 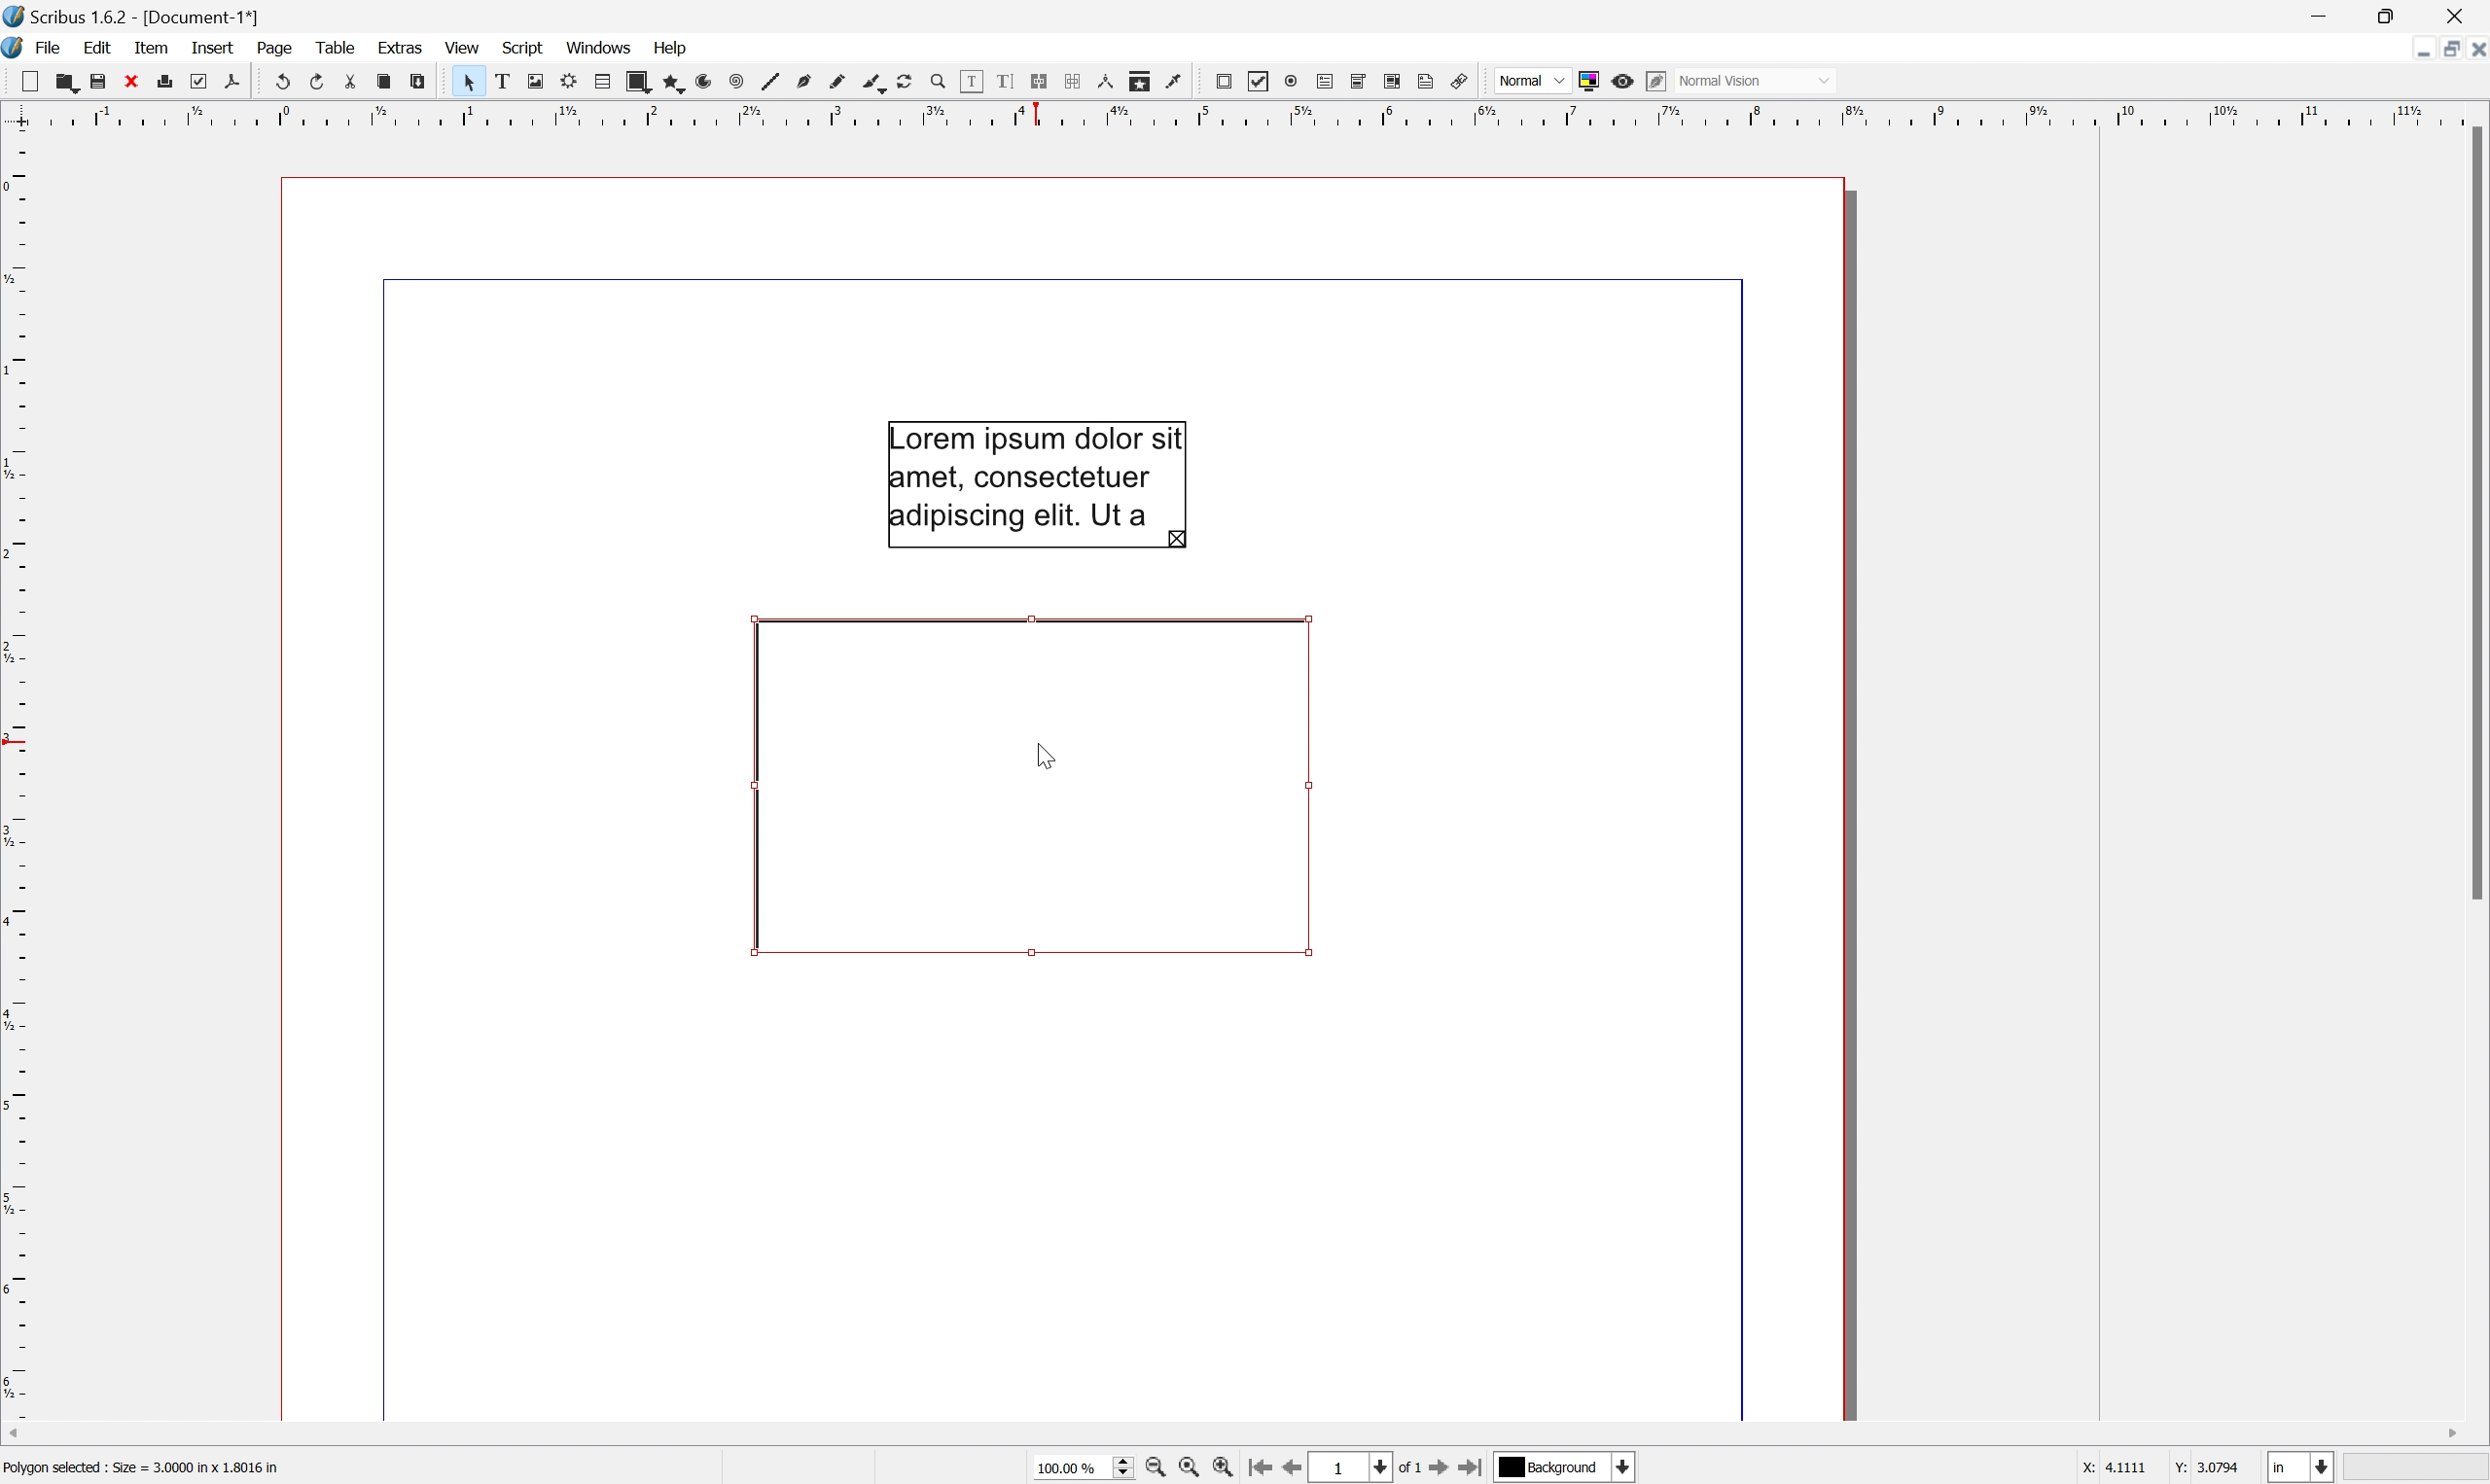 I want to click on Zoom in by the stepping value in tools preferences, so click(x=1232, y=1468).